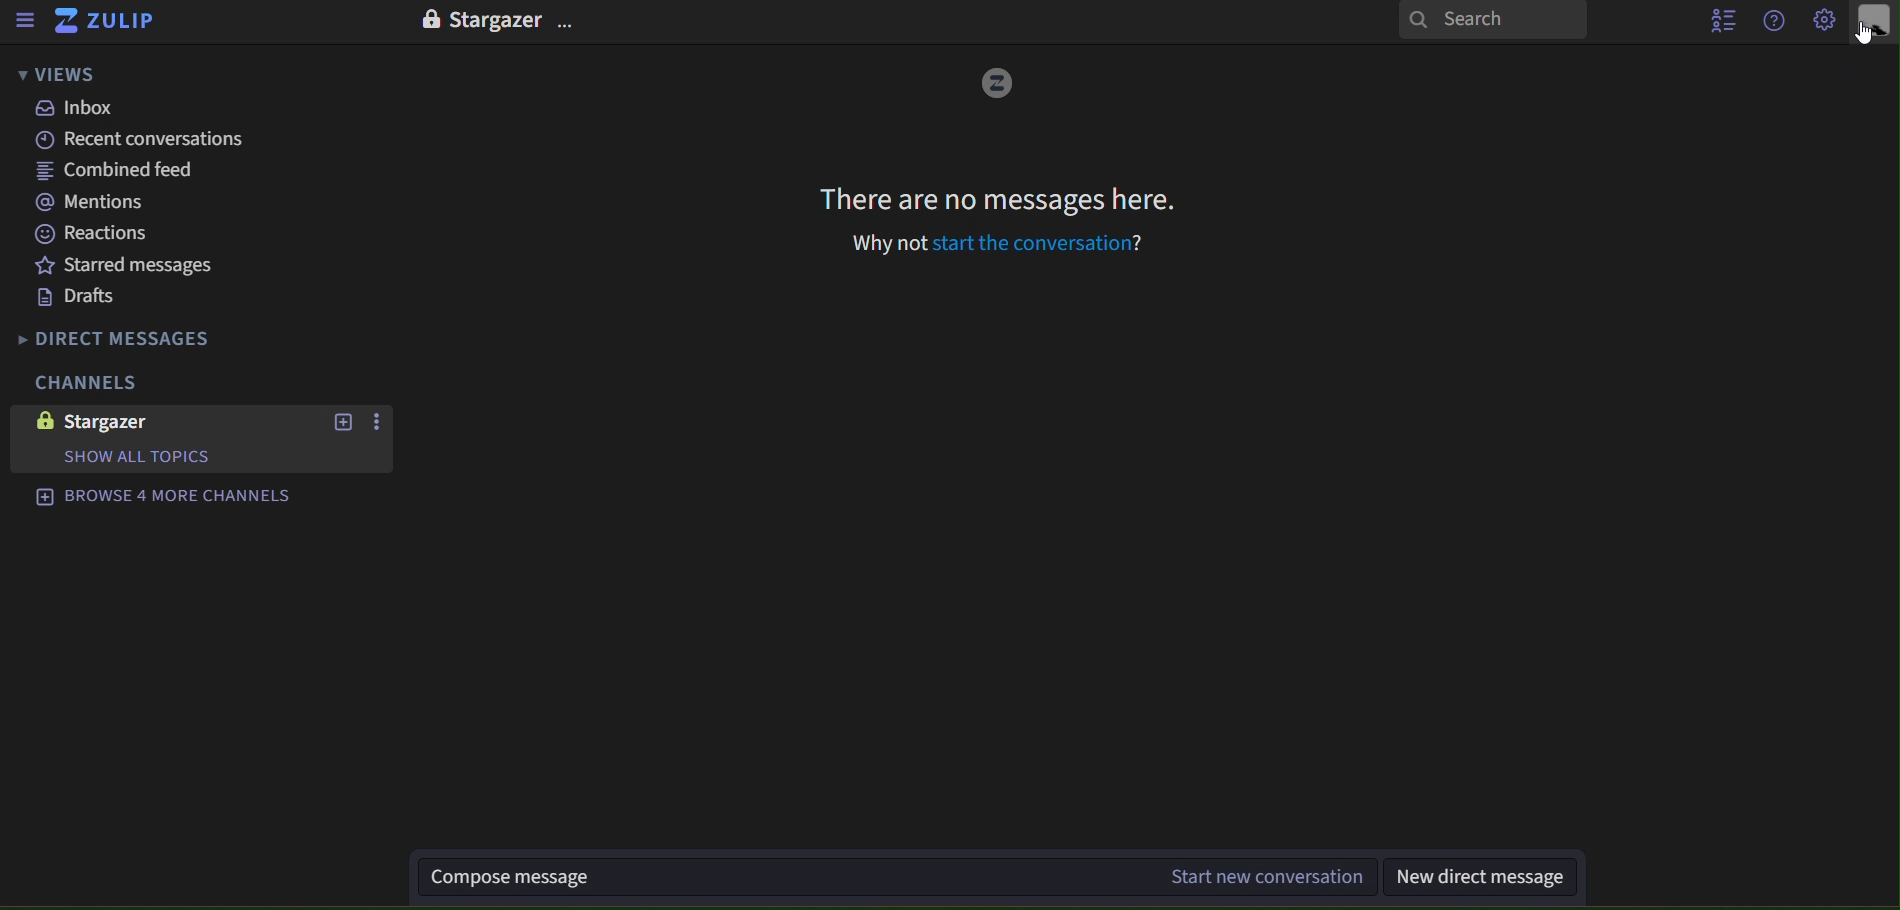 Image resolution: width=1900 pixels, height=910 pixels. I want to click on browse 4 more channels, so click(162, 497).